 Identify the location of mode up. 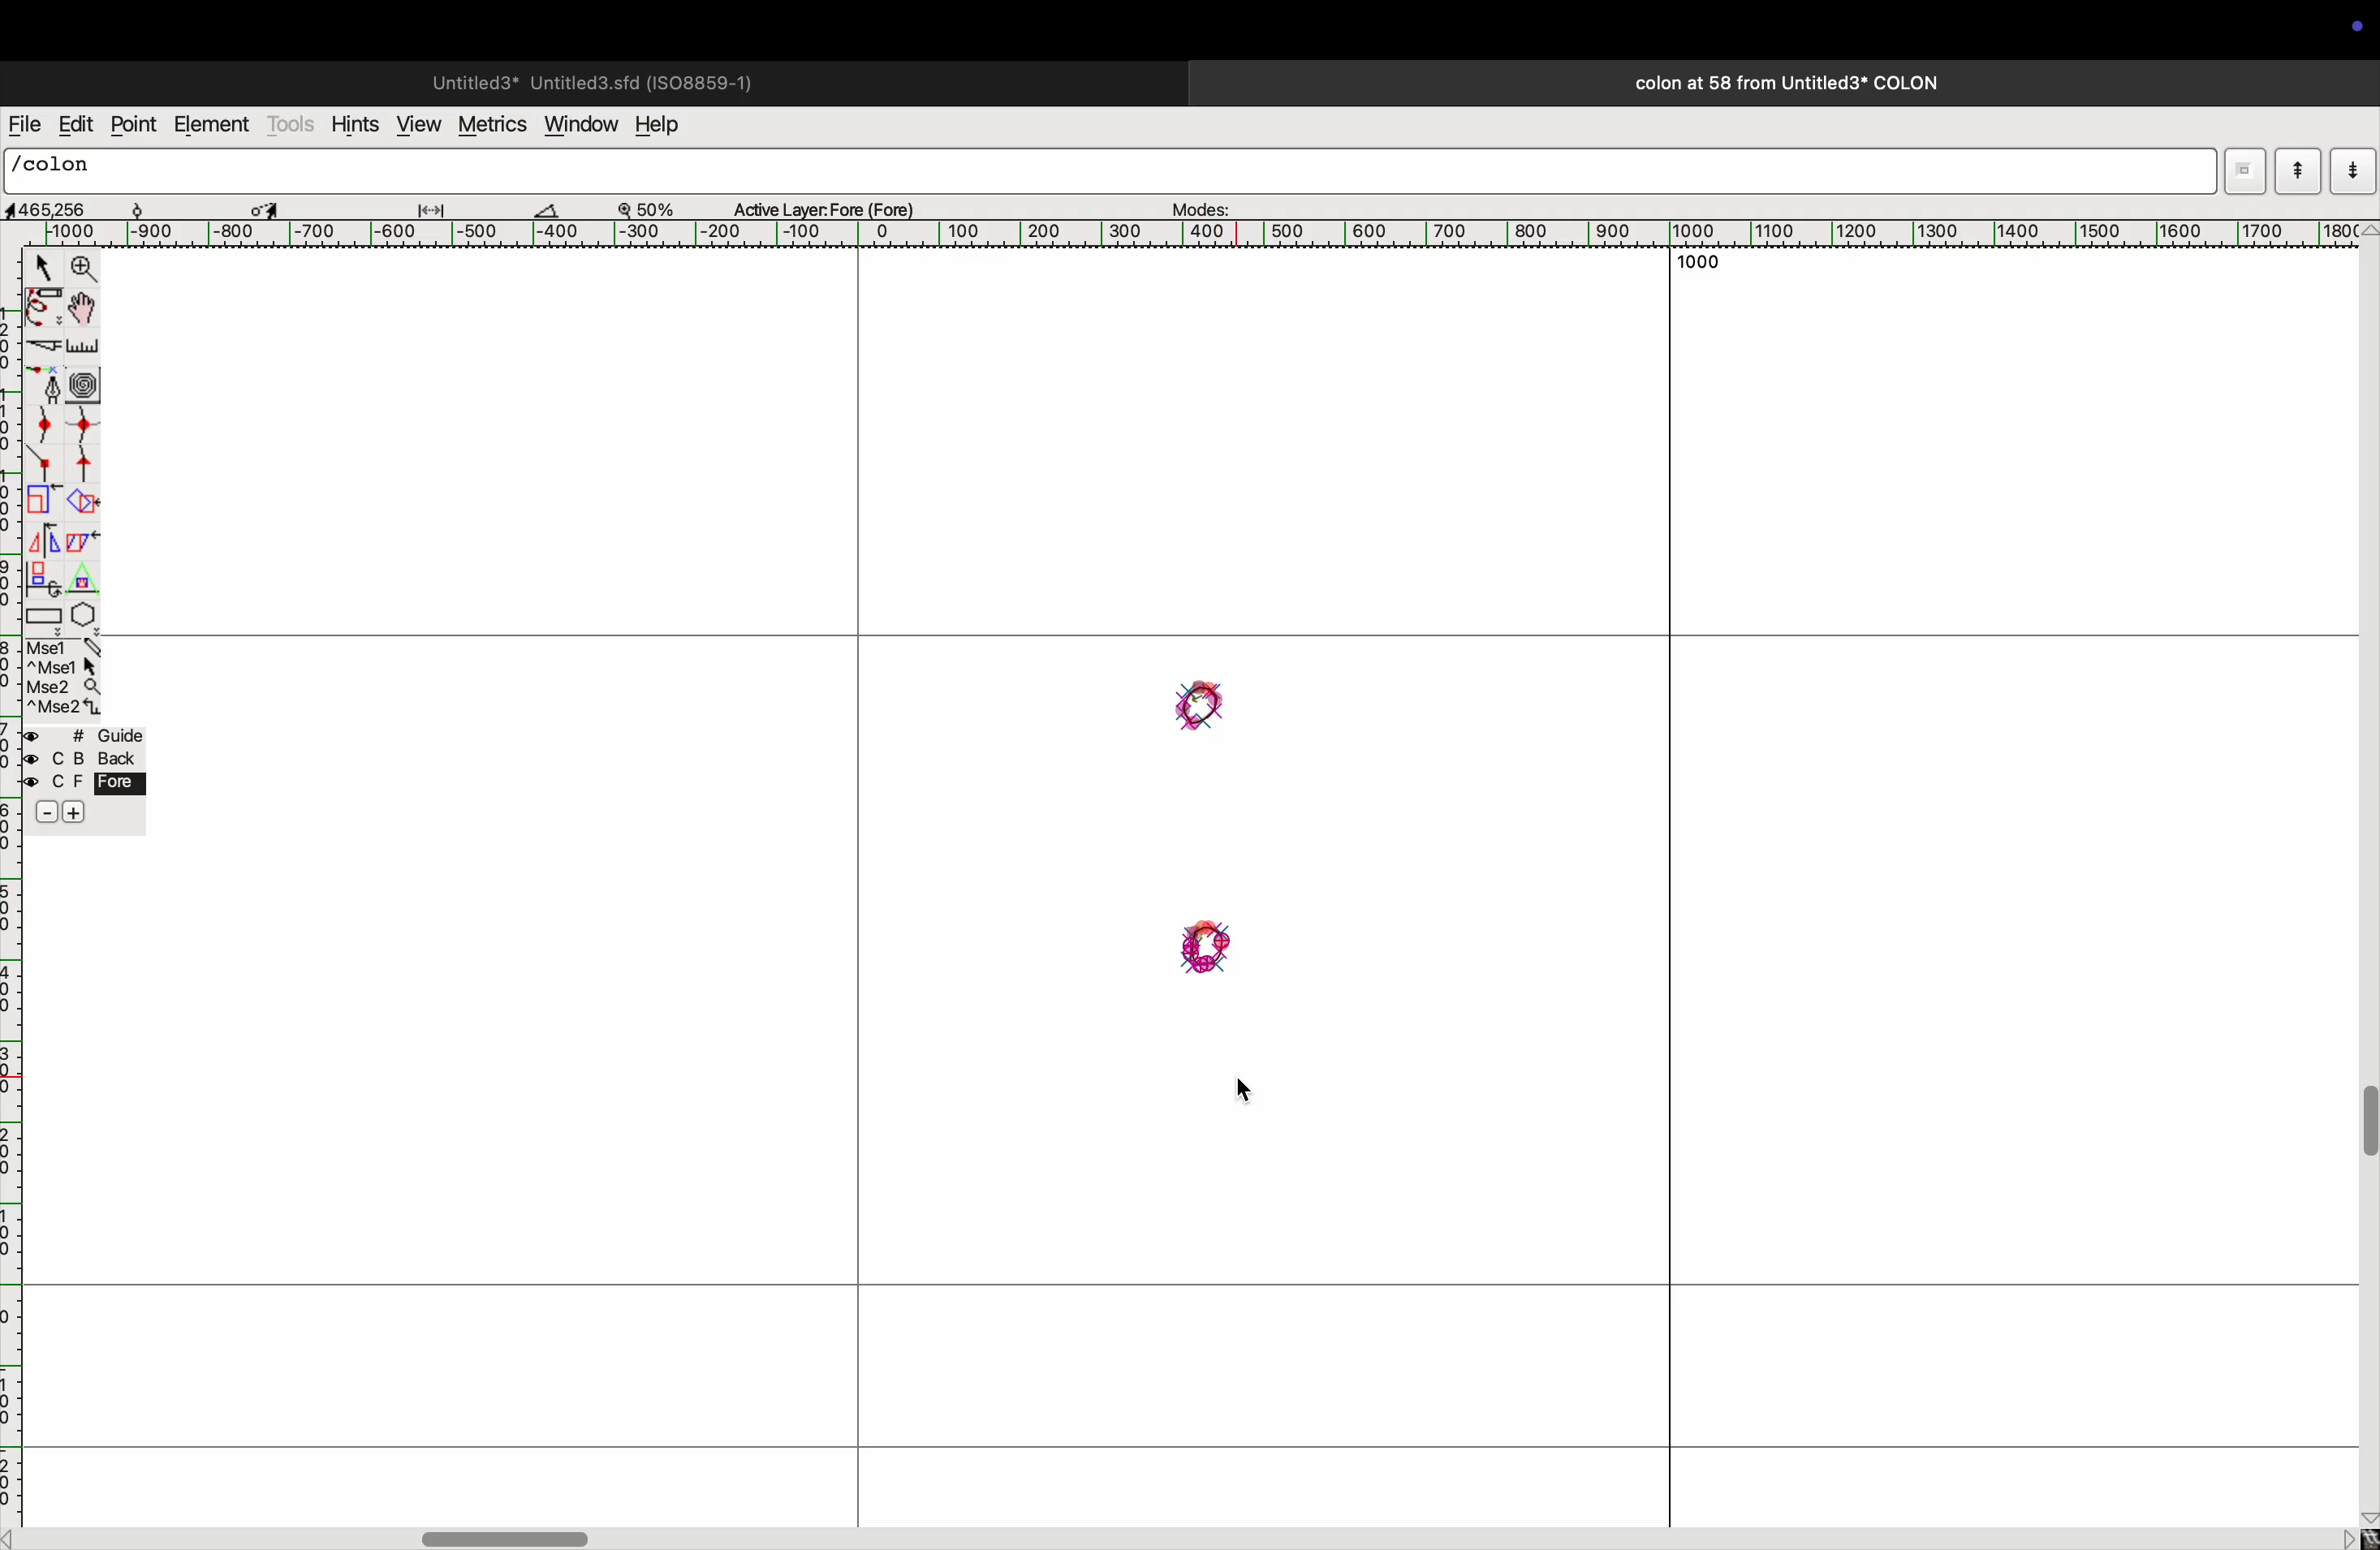
(2296, 171).